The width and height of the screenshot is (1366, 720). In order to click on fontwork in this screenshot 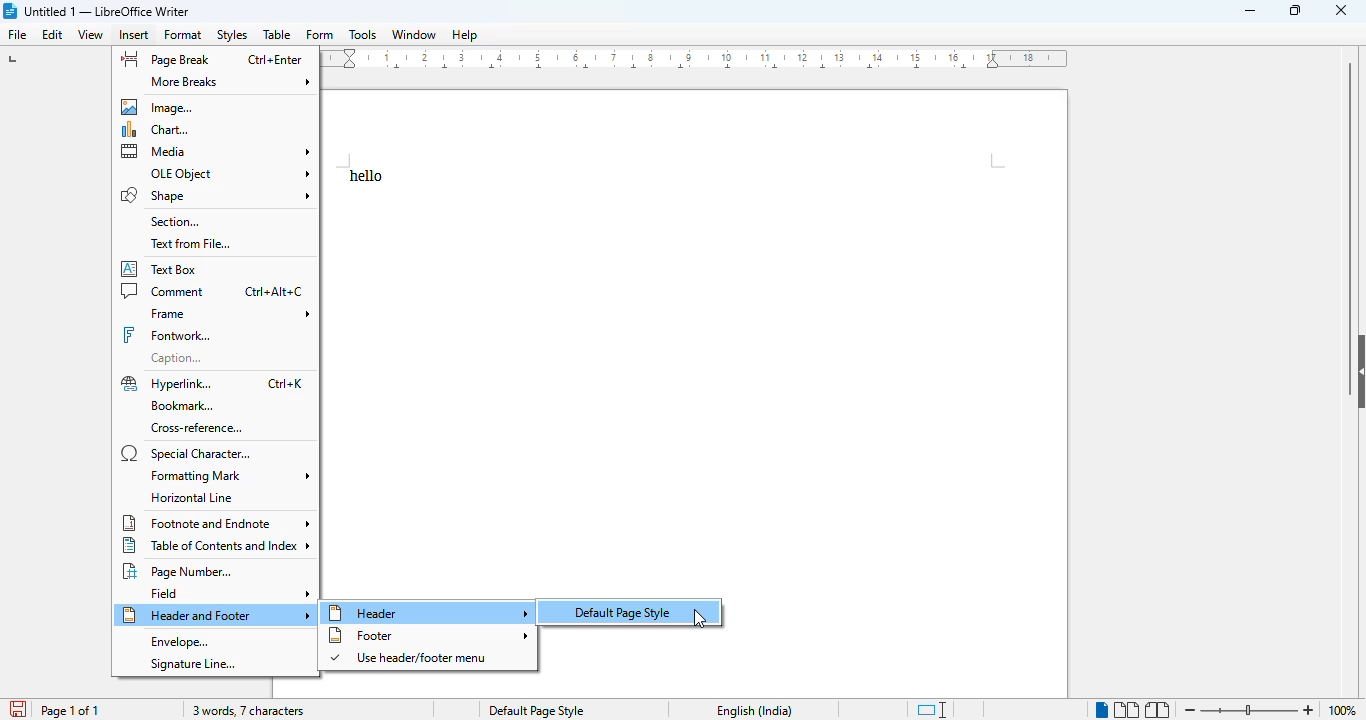, I will do `click(166, 335)`.